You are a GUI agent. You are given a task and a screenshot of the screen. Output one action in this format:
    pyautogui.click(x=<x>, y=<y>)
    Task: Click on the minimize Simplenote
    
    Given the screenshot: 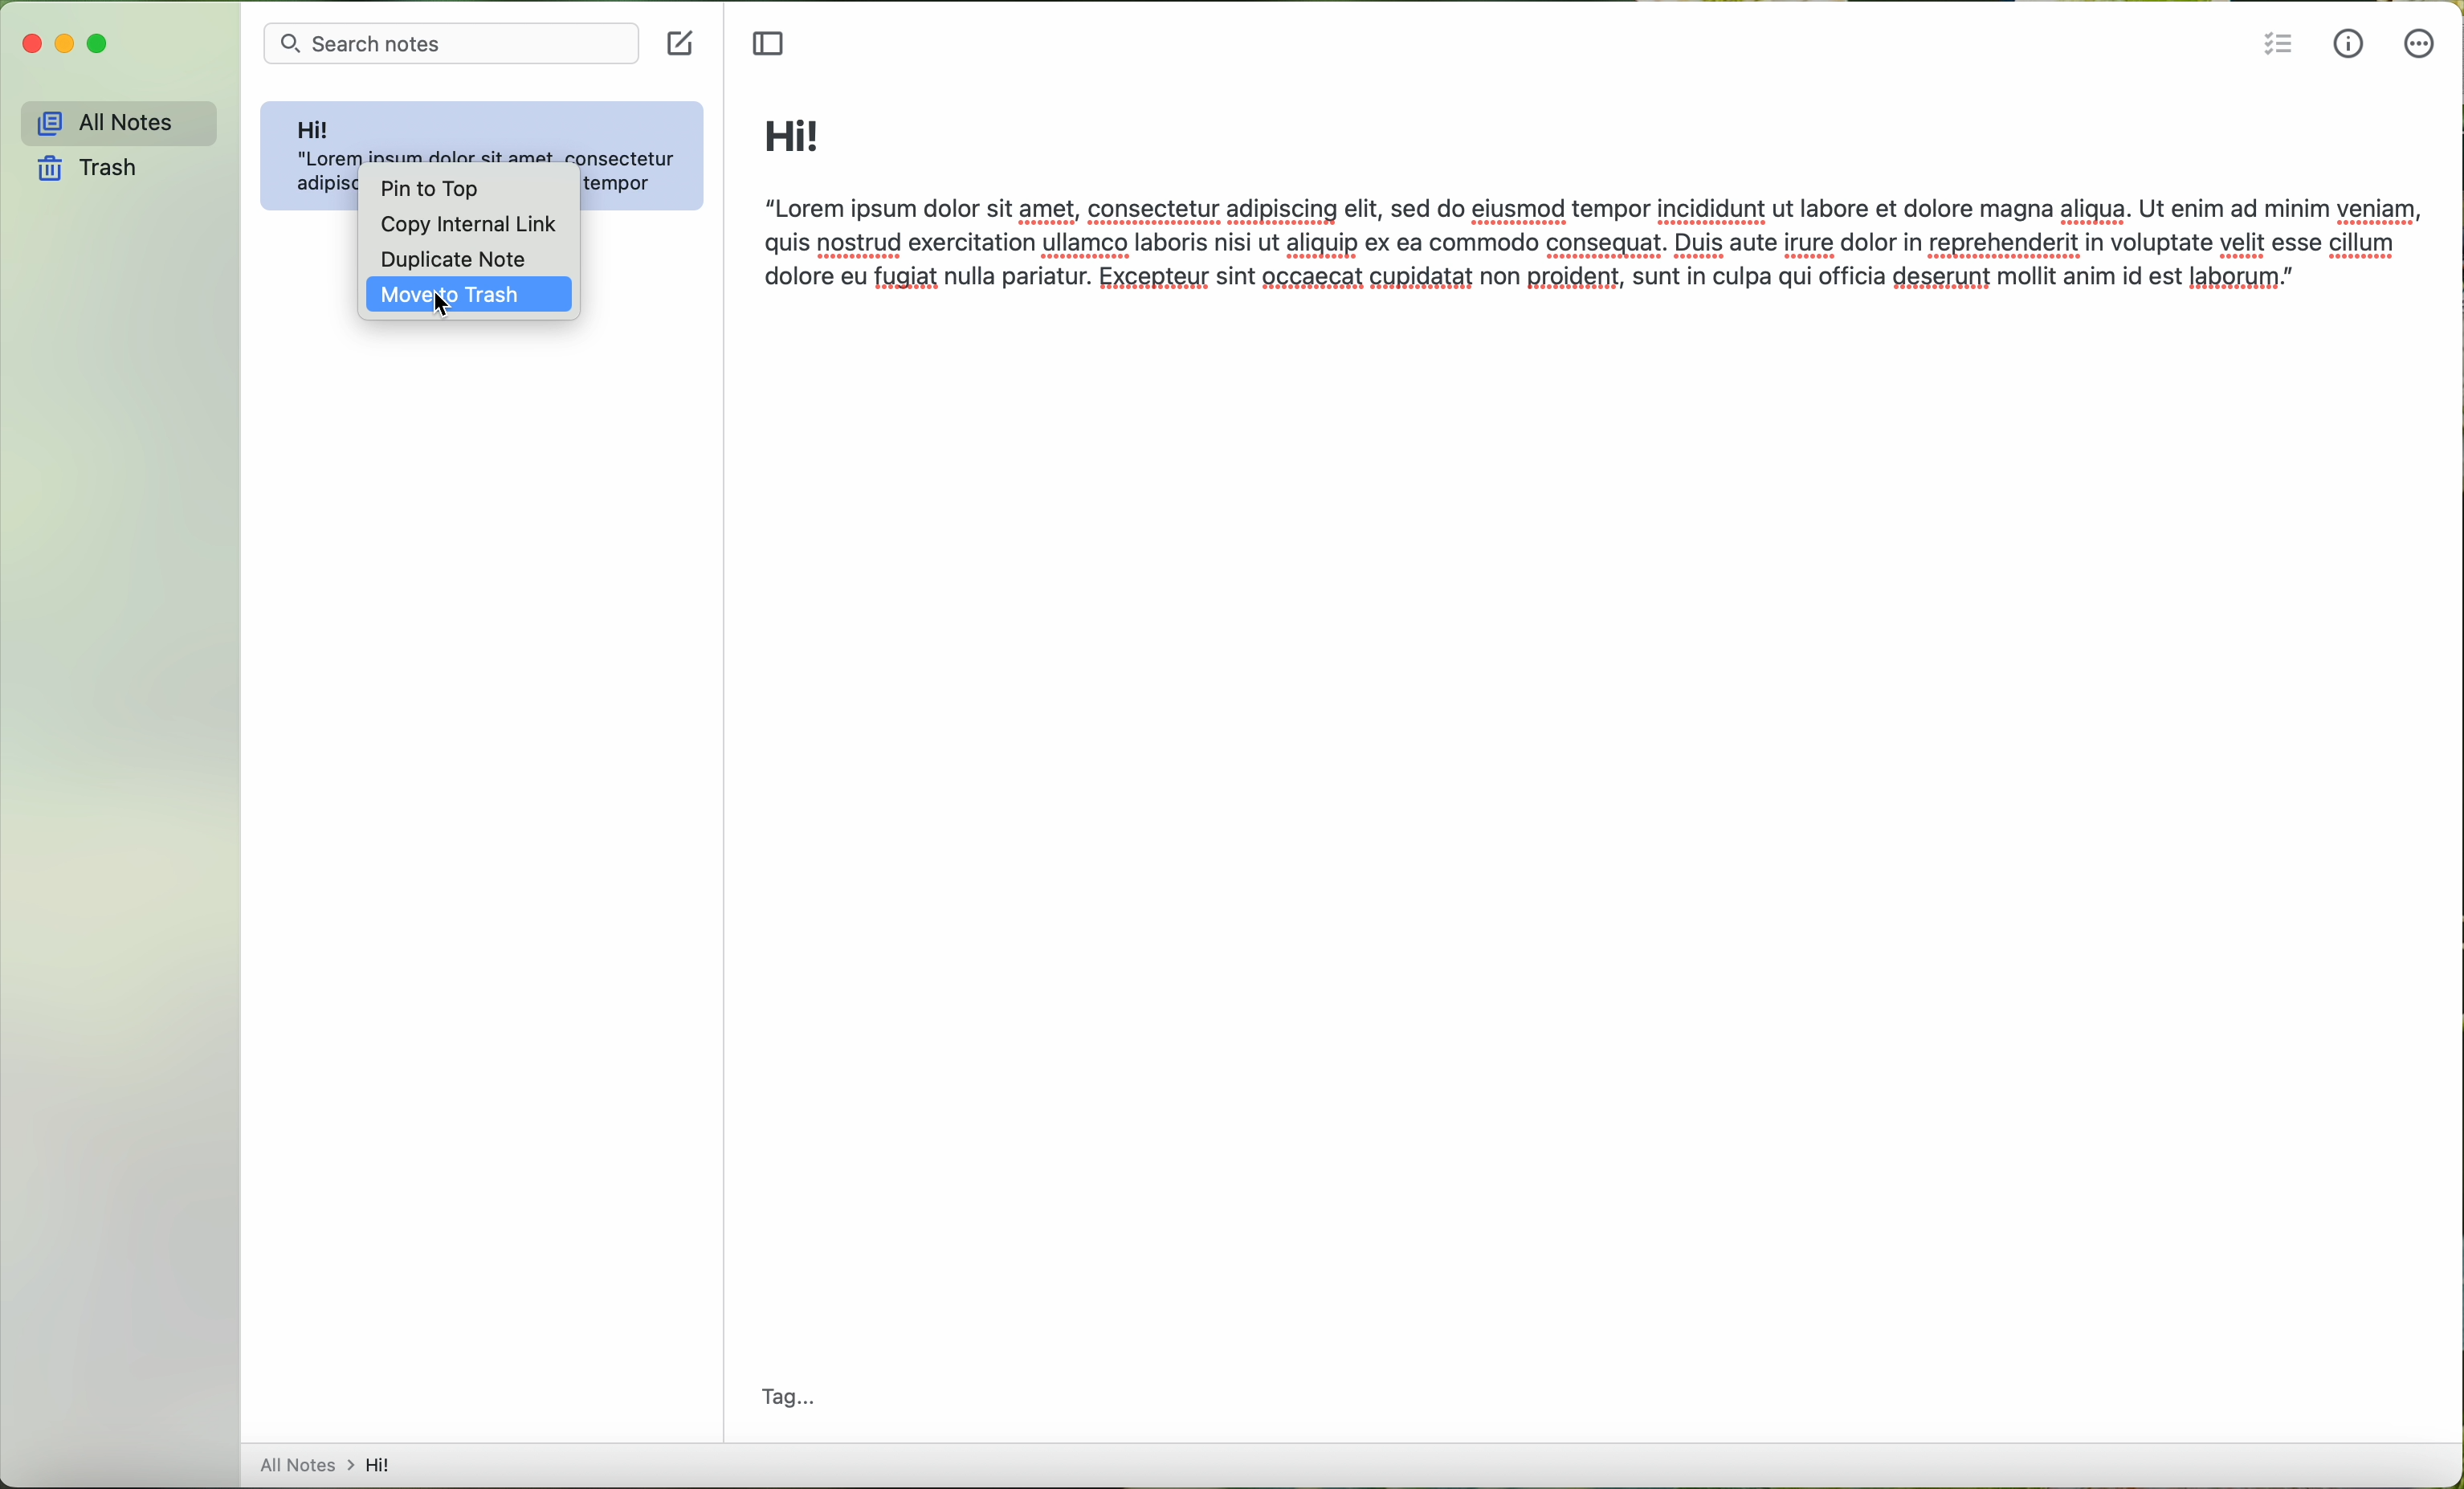 What is the action you would take?
    pyautogui.click(x=66, y=43)
    